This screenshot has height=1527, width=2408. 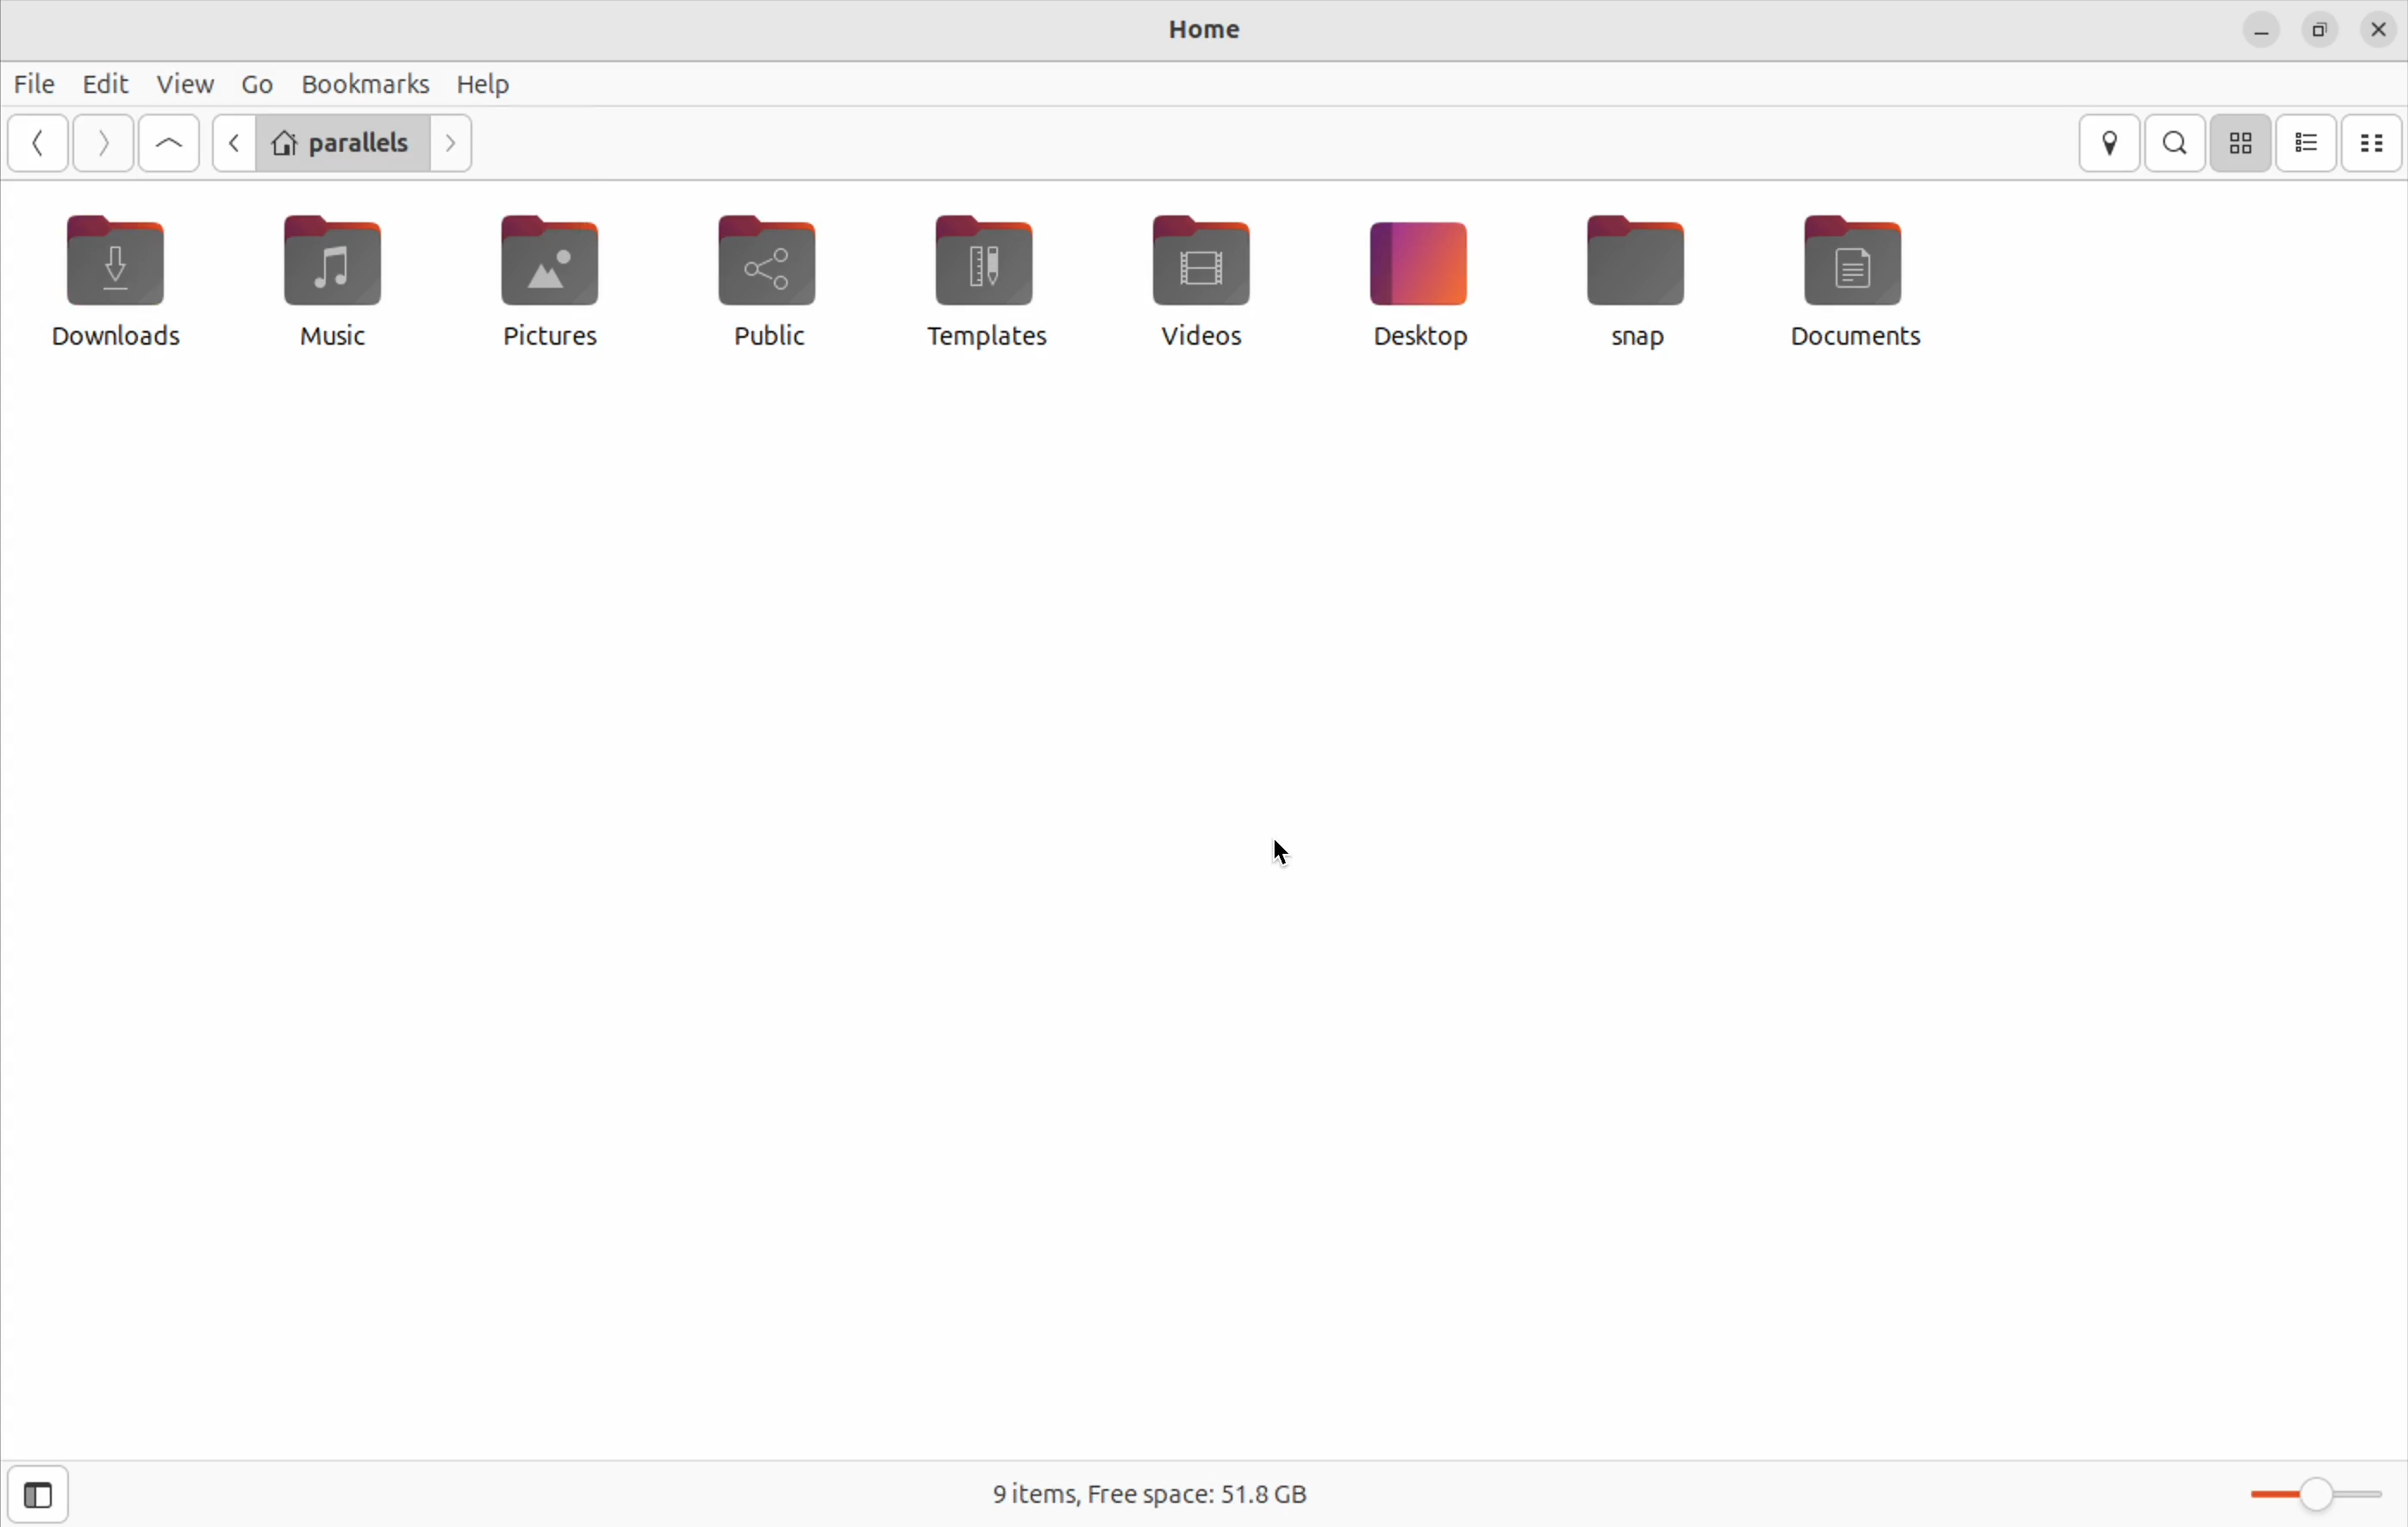 What do you see at coordinates (1847, 275) in the screenshot?
I see `documents` at bounding box center [1847, 275].